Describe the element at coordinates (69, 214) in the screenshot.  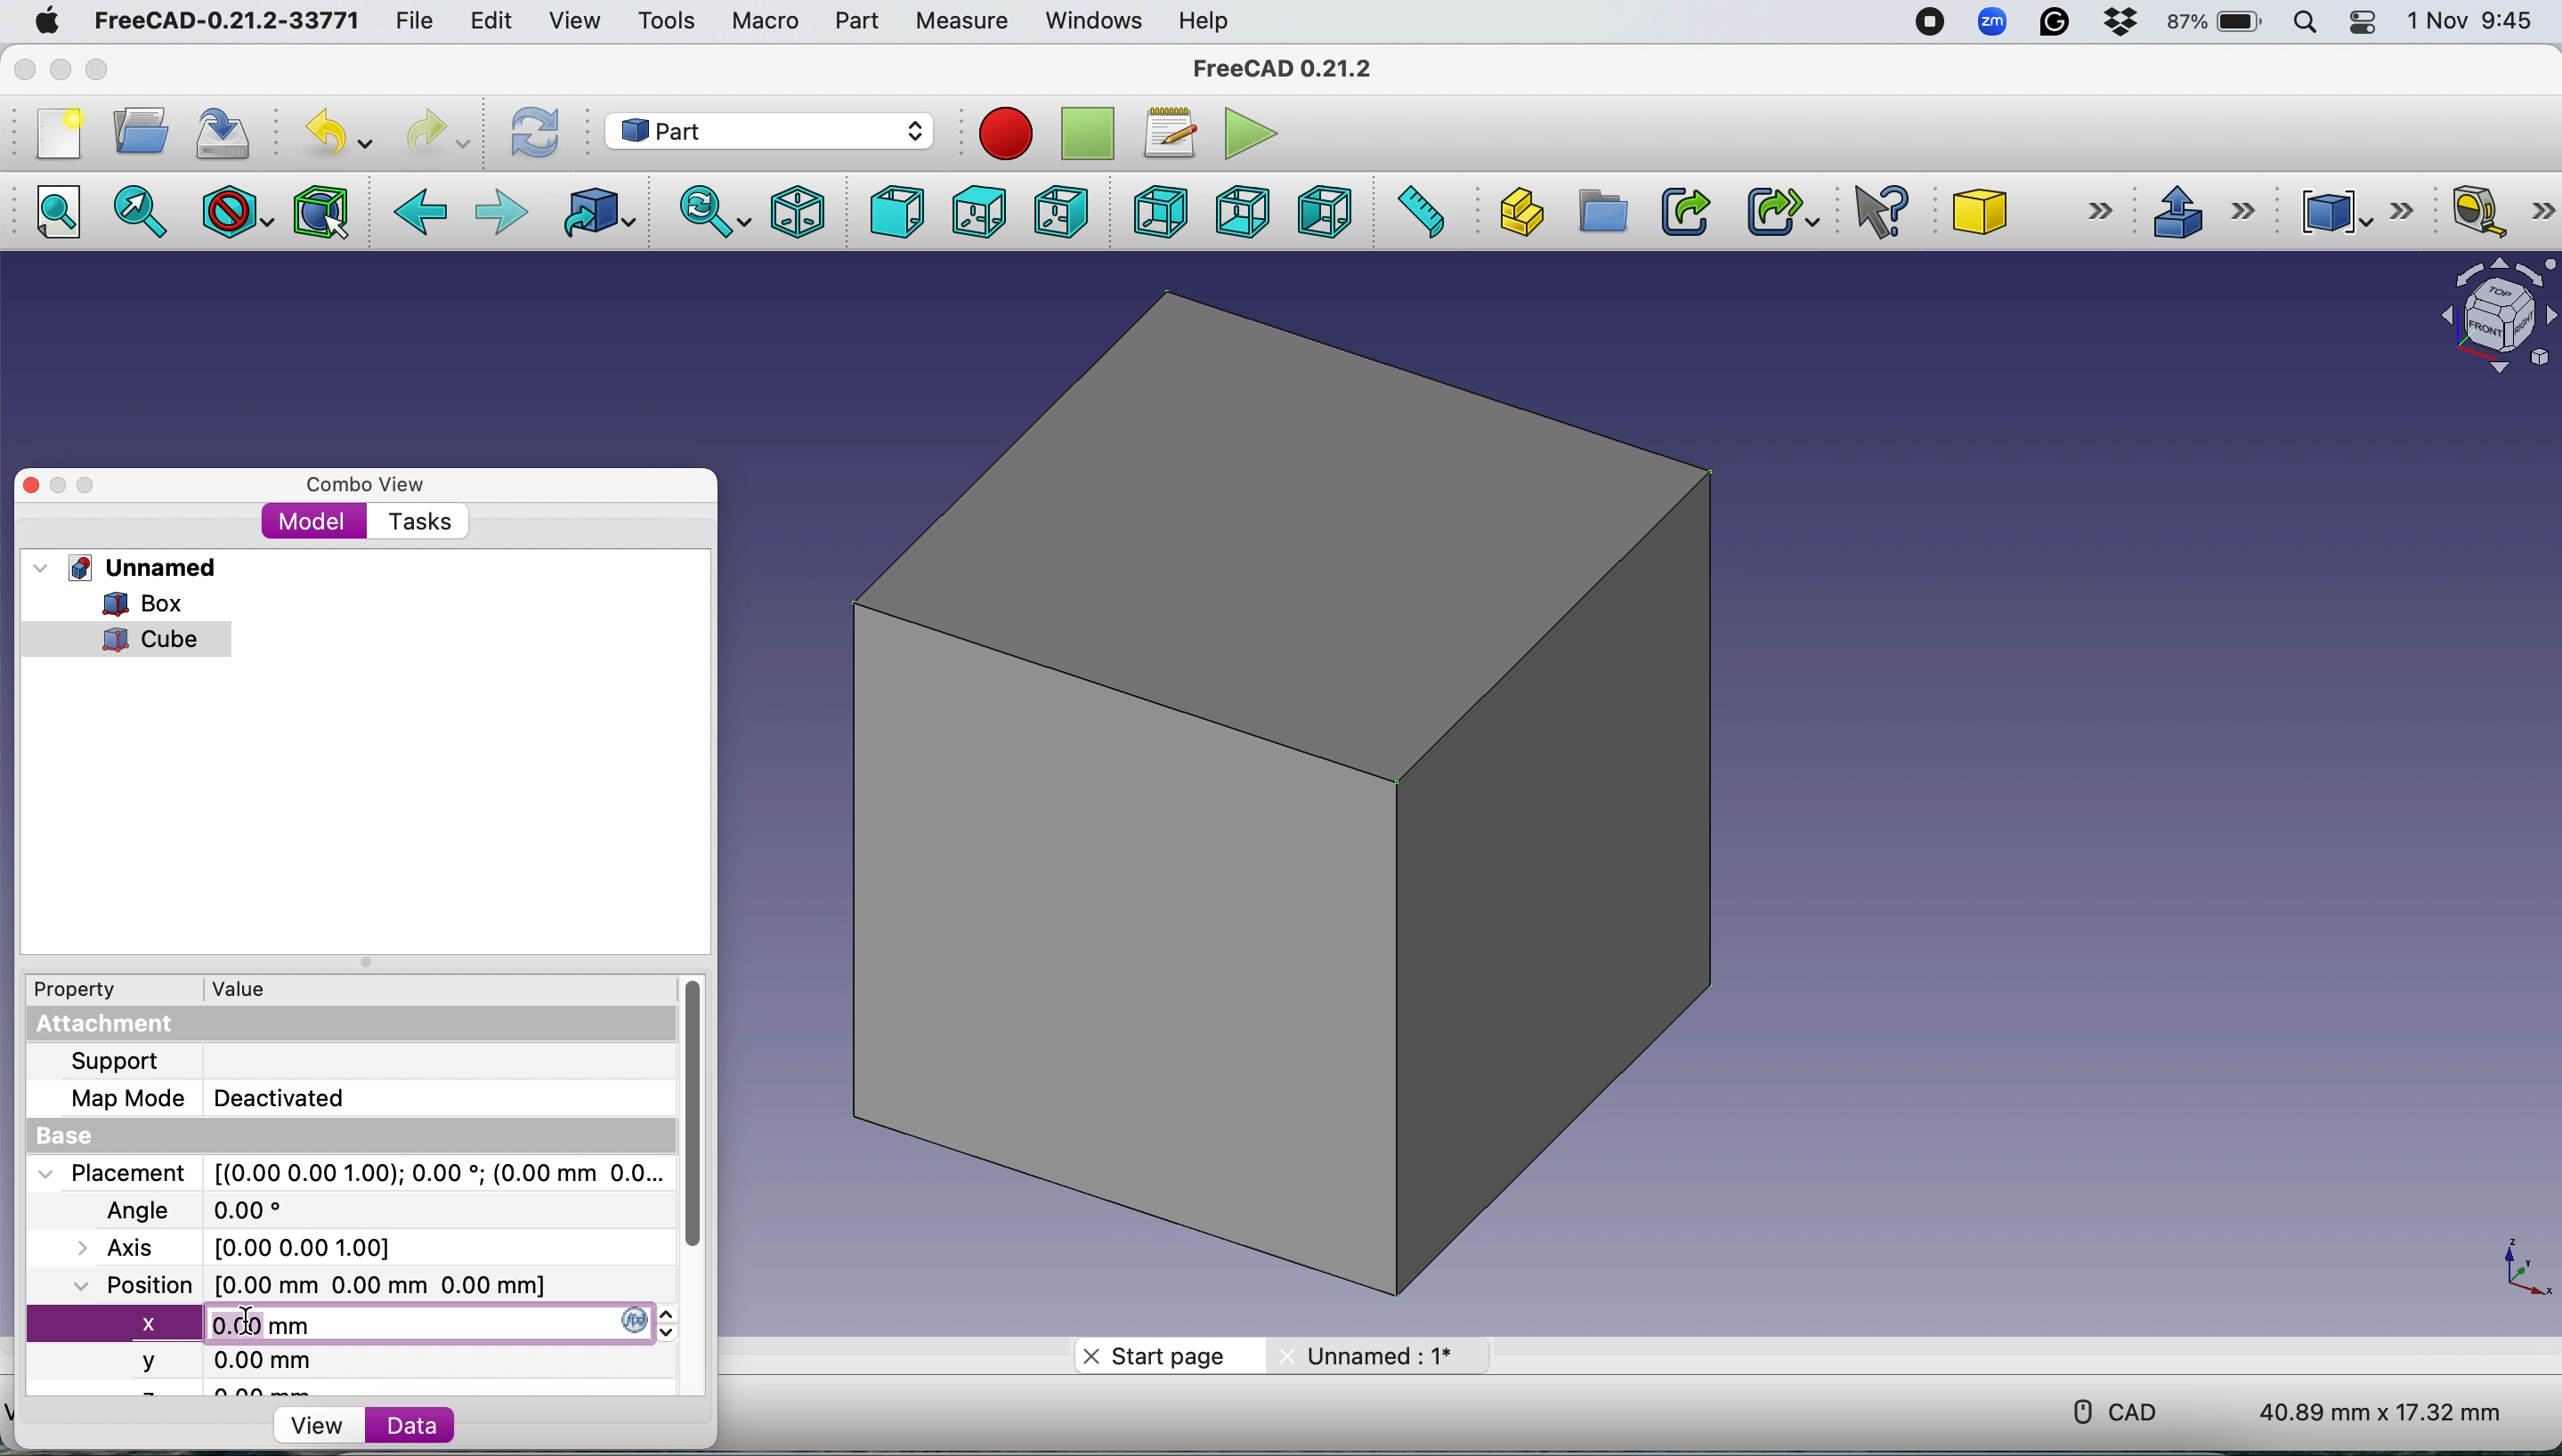
I see `Fit all` at that location.